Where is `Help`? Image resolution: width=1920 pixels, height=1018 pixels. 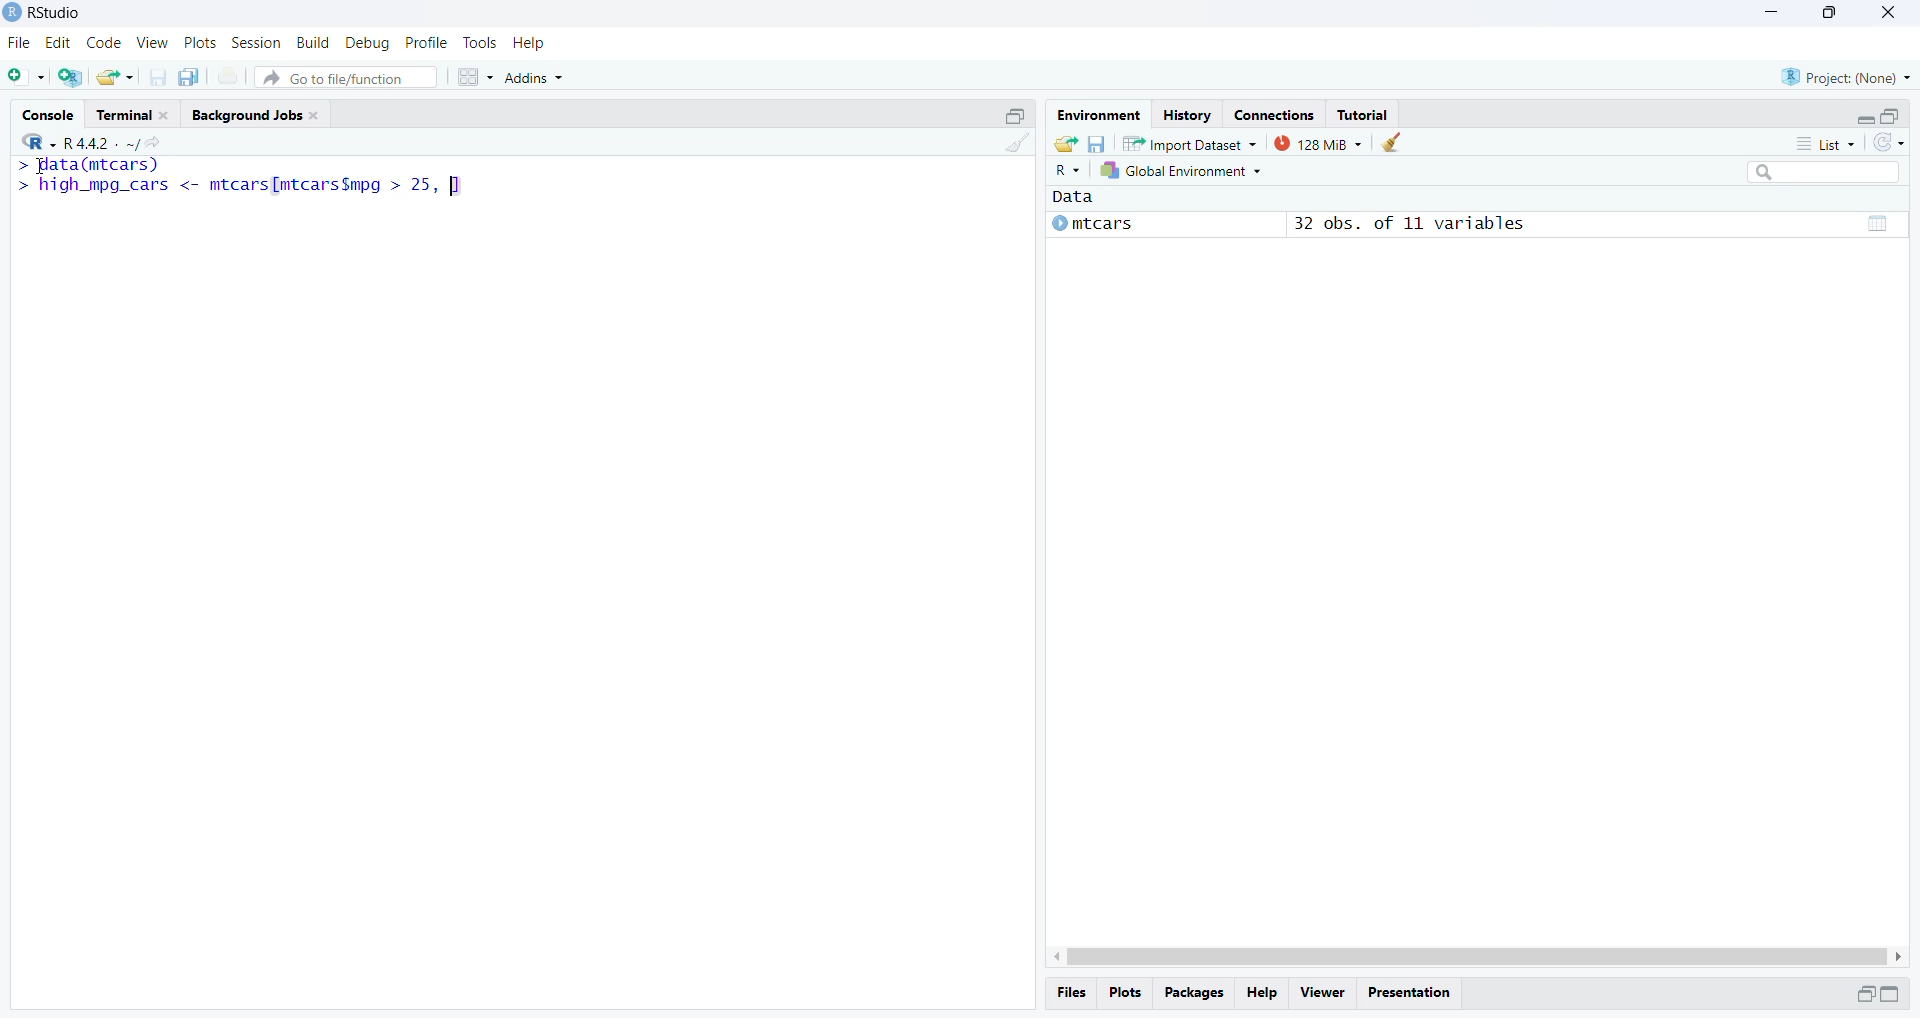 Help is located at coordinates (1262, 994).